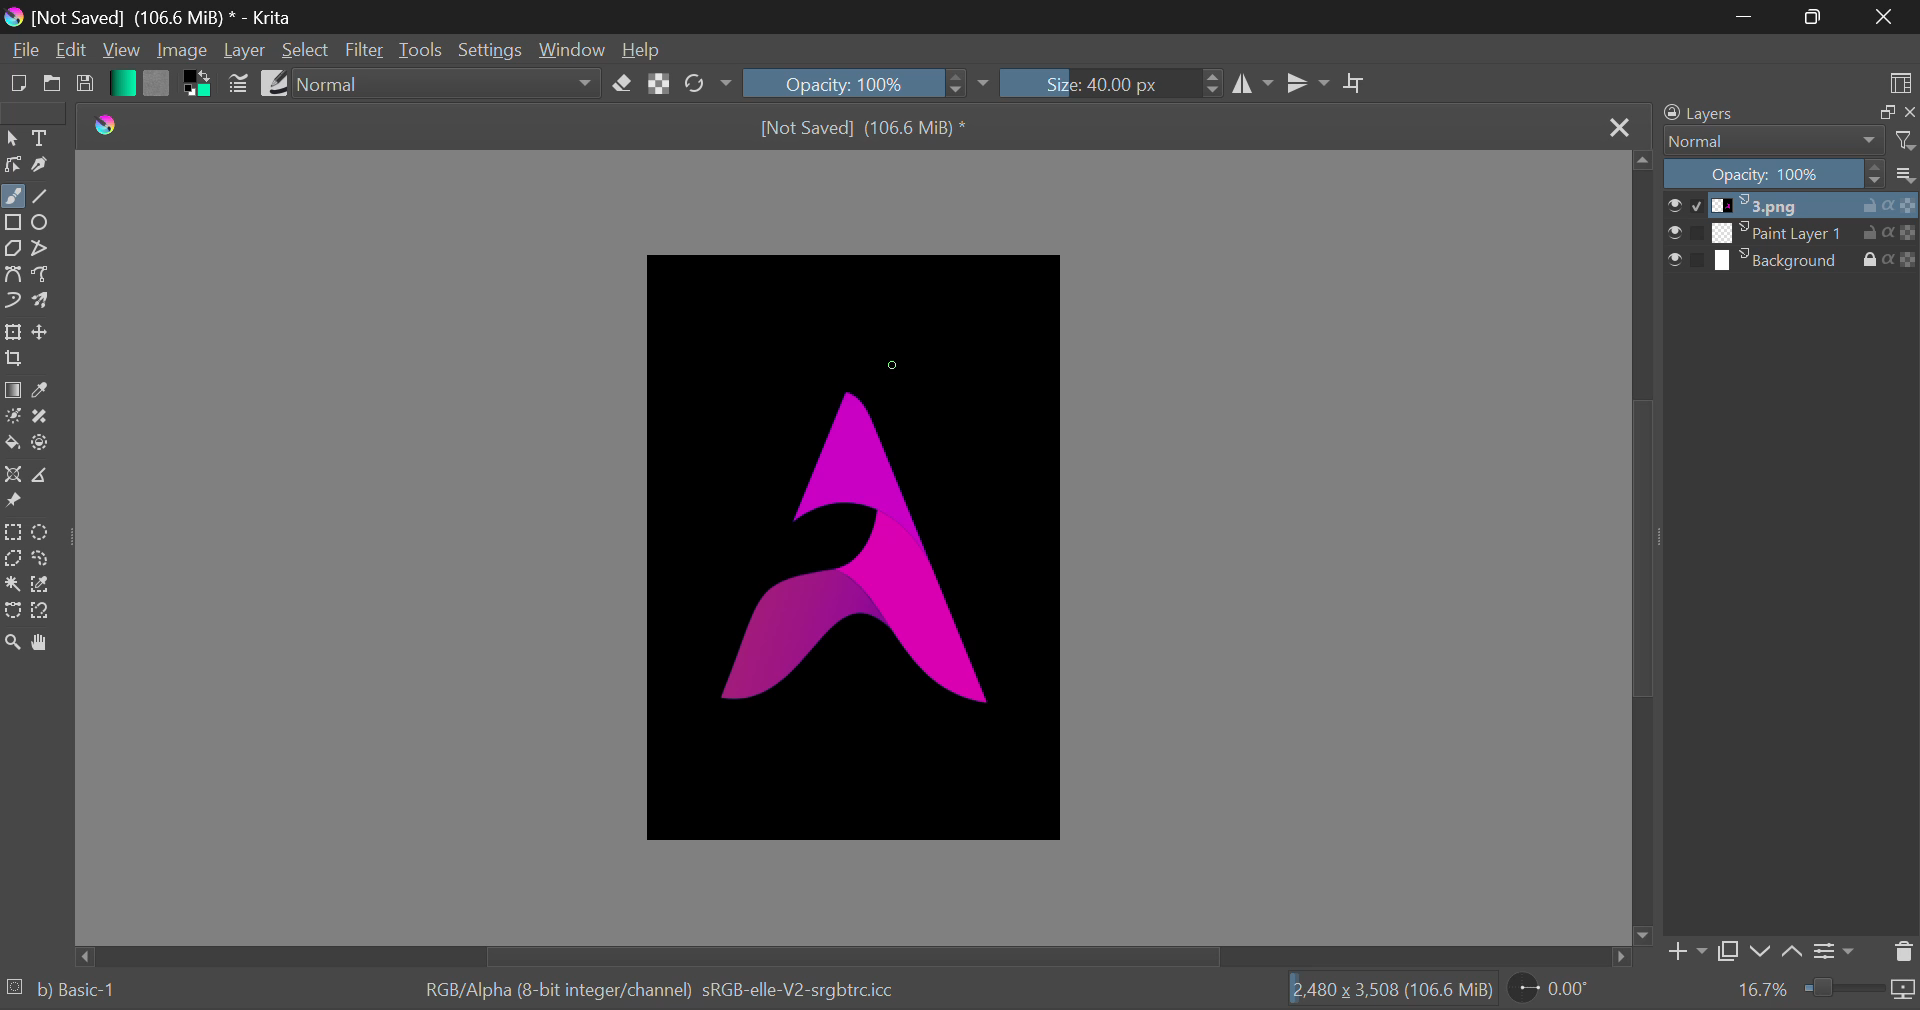  I want to click on Paint Layer 1, so click(1792, 232).